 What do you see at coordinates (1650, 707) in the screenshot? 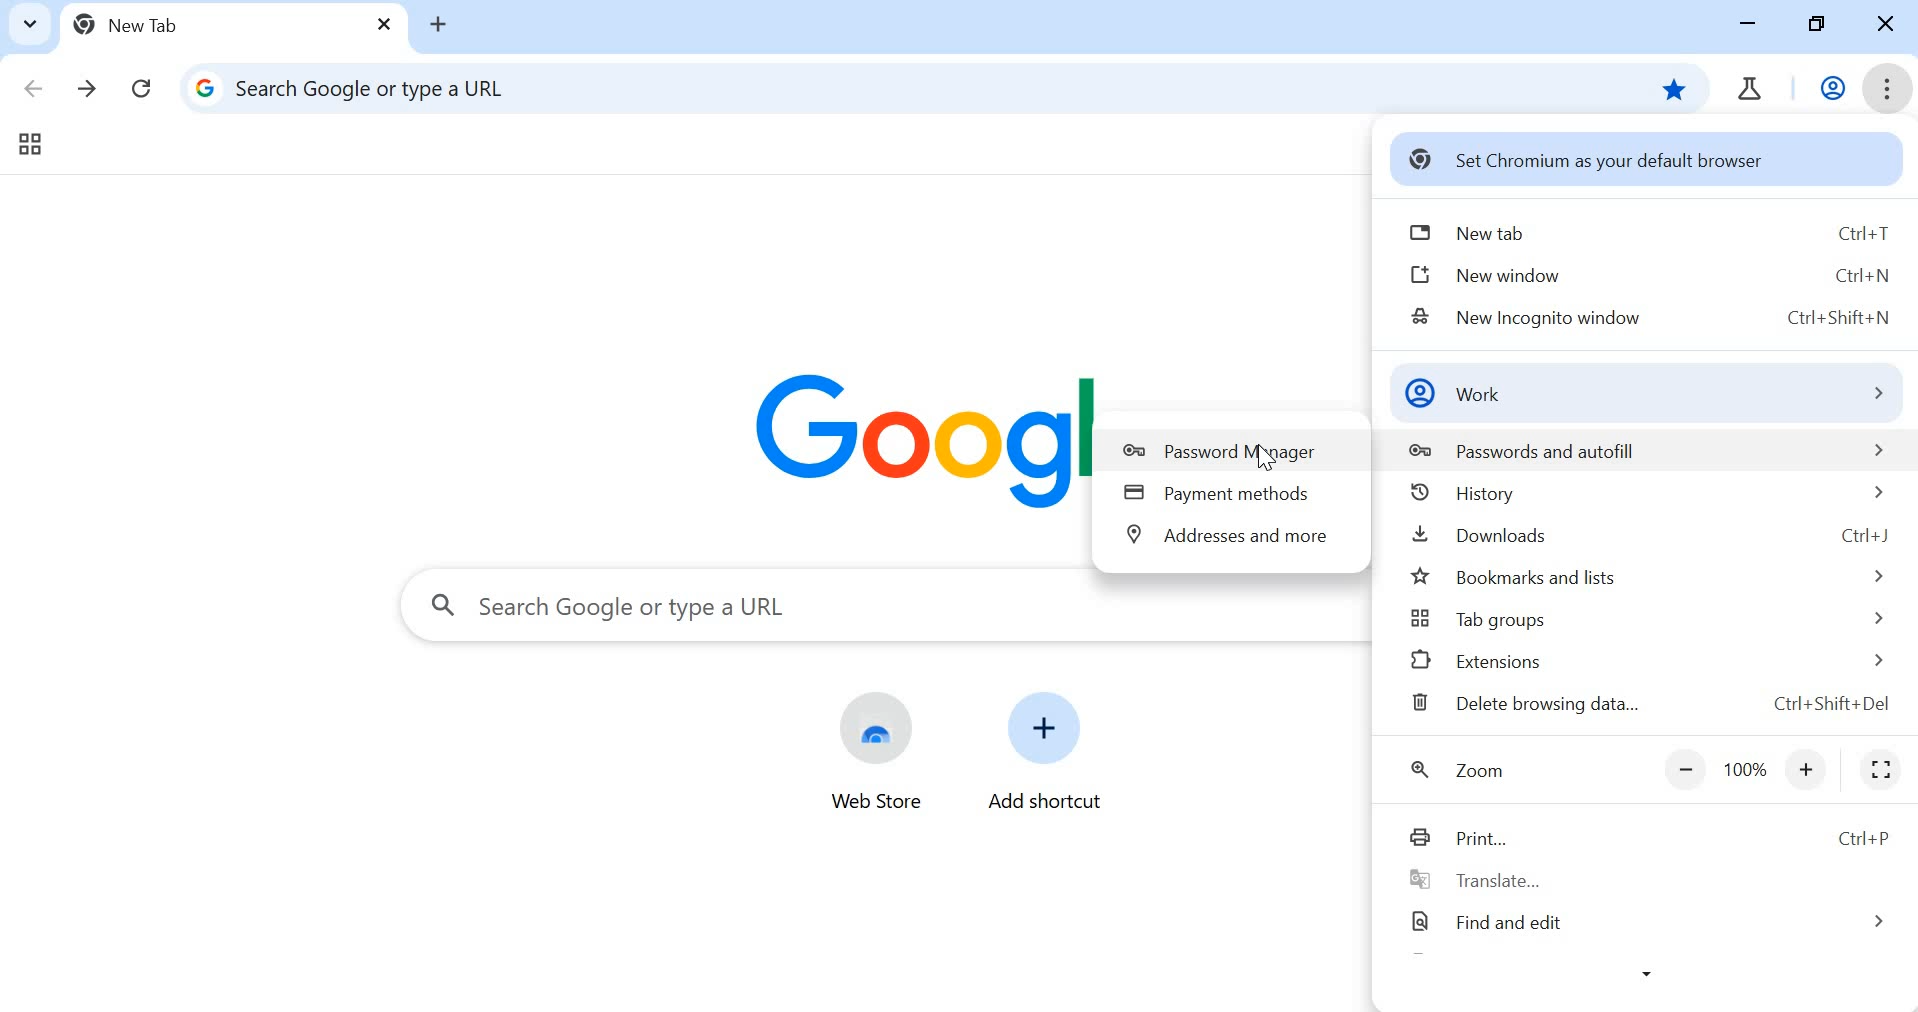
I see `delete browsing data` at bounding box center [1650, 707].